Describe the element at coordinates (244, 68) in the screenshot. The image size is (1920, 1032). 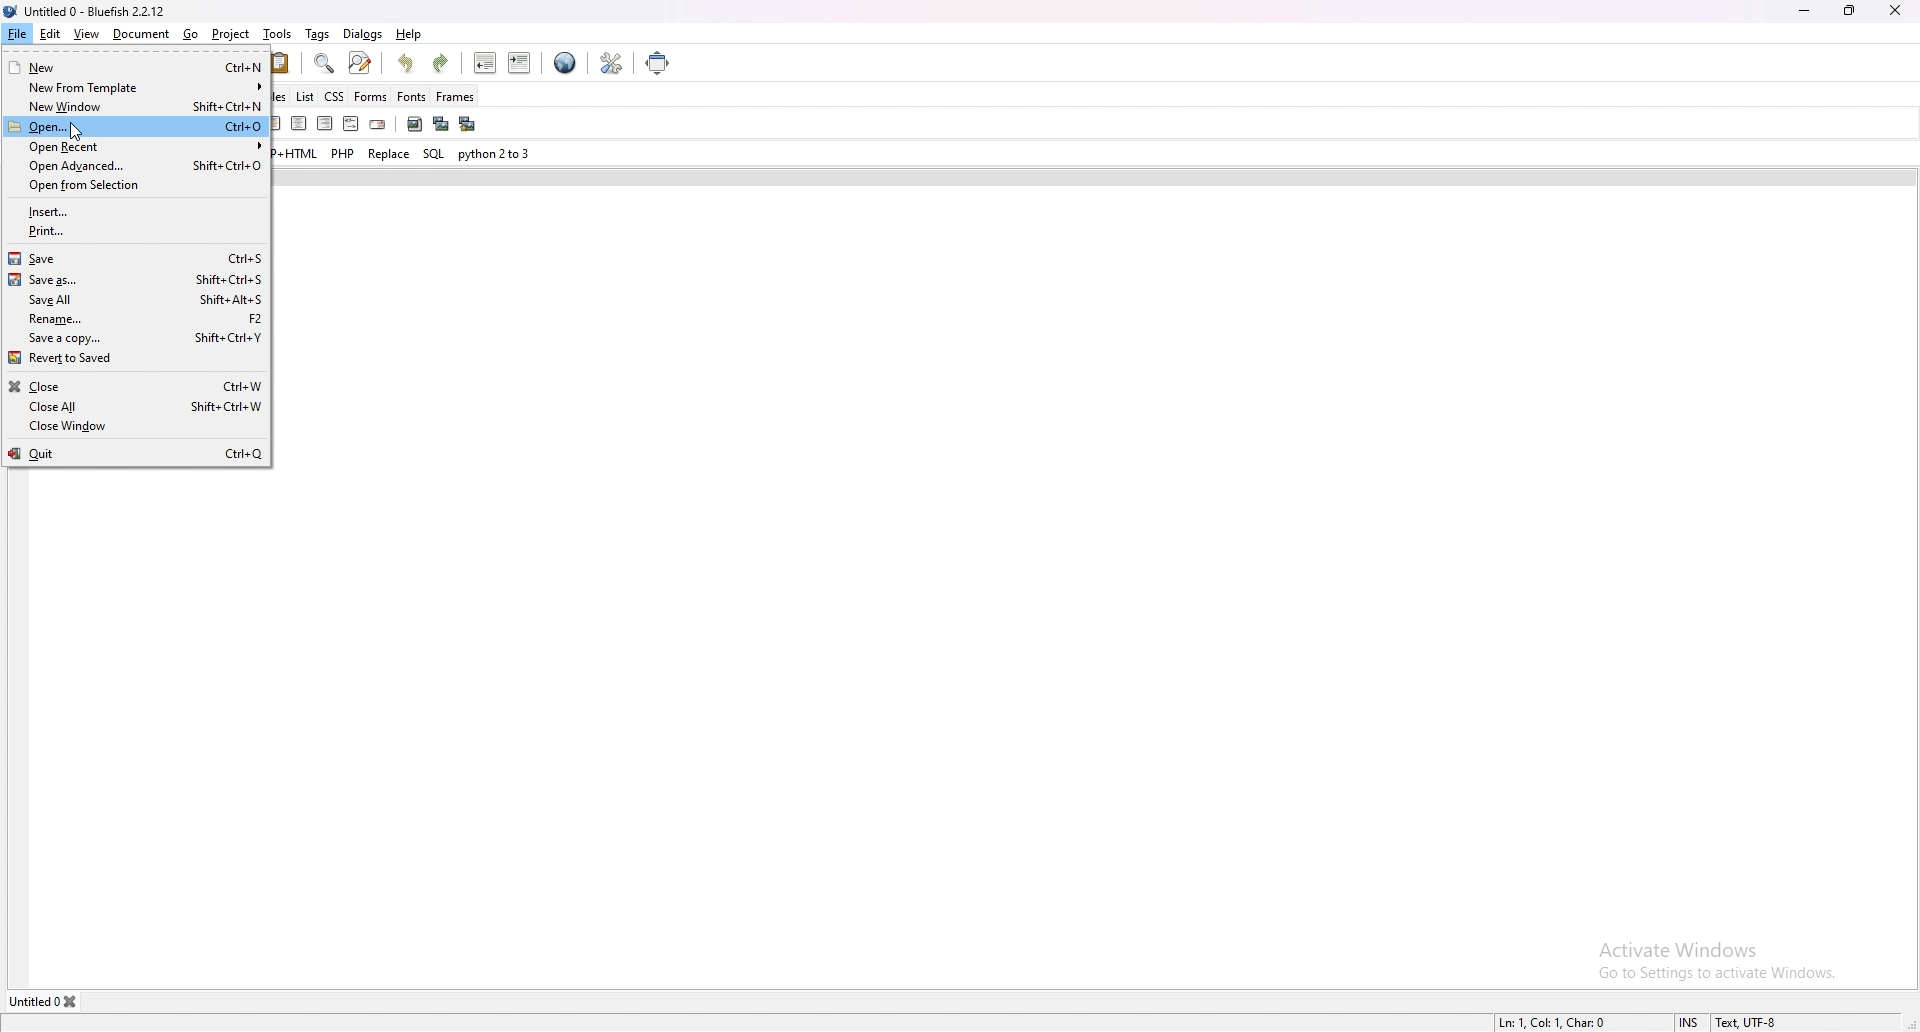
I see `Ctri+N.` at that location.